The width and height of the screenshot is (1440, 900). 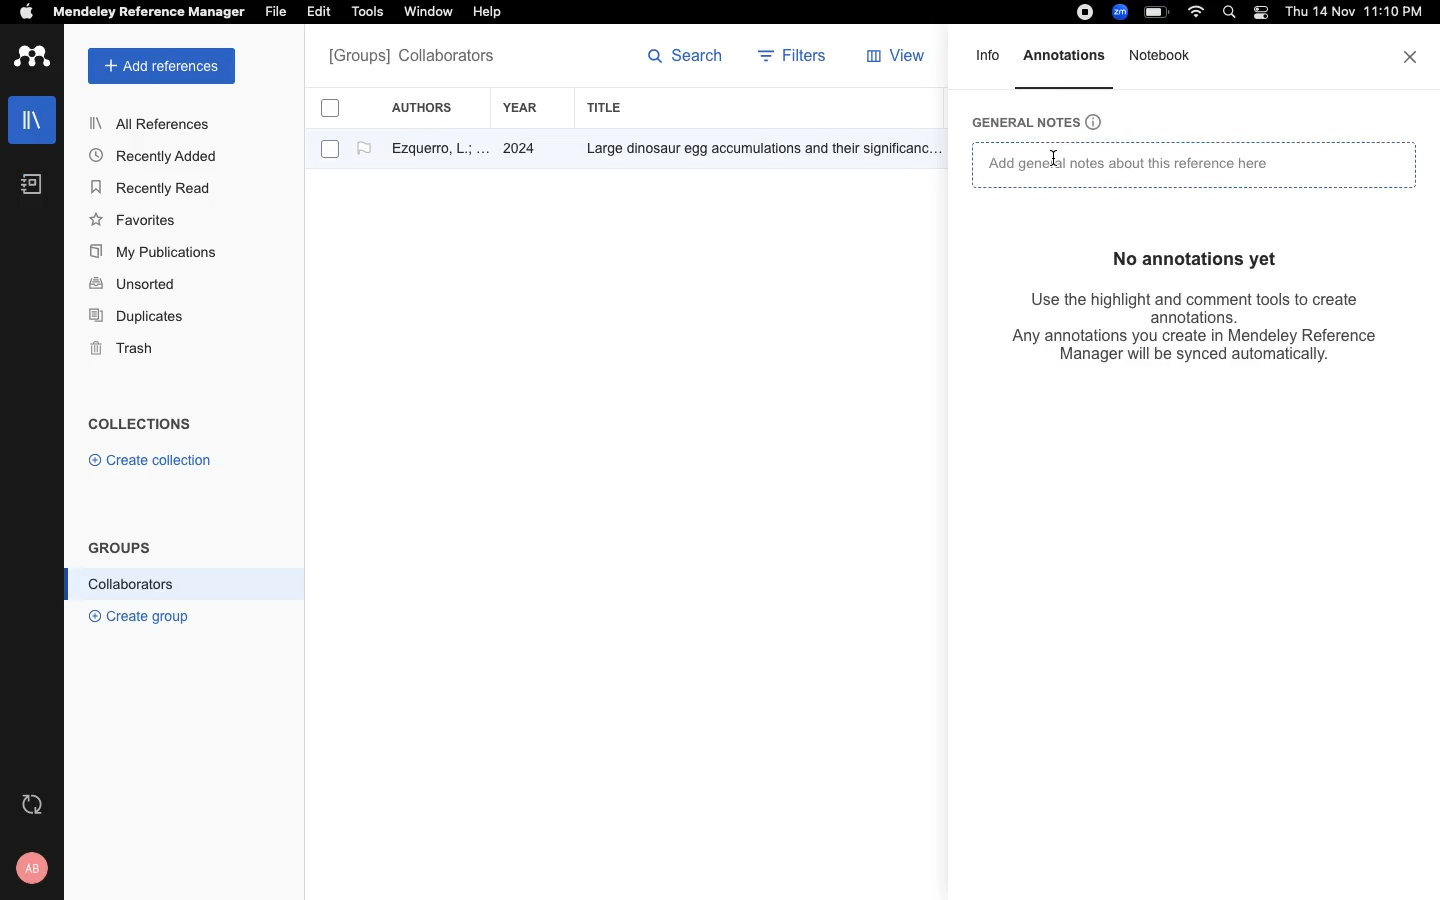 I want to click on Trash, so click(x=130, y=350).